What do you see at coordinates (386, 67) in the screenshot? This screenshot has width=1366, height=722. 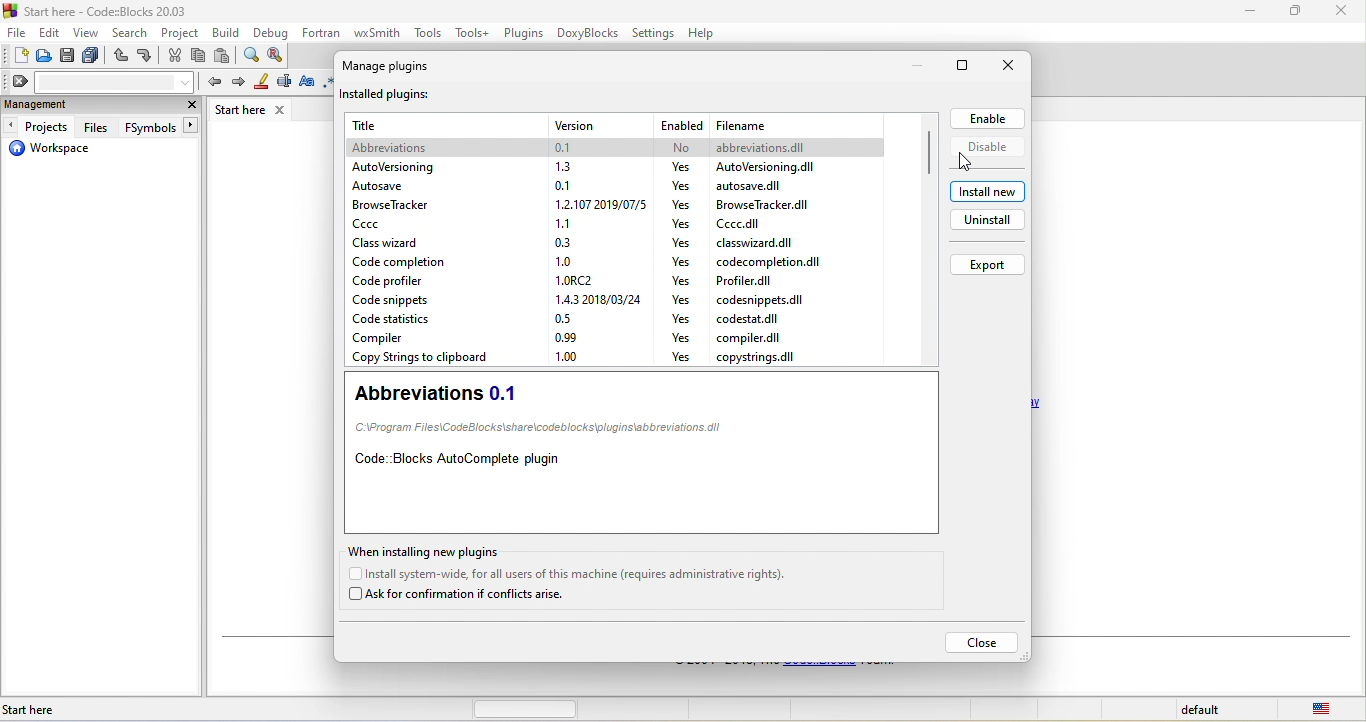 I see `manage plugins` at bounding box center [386, 67].